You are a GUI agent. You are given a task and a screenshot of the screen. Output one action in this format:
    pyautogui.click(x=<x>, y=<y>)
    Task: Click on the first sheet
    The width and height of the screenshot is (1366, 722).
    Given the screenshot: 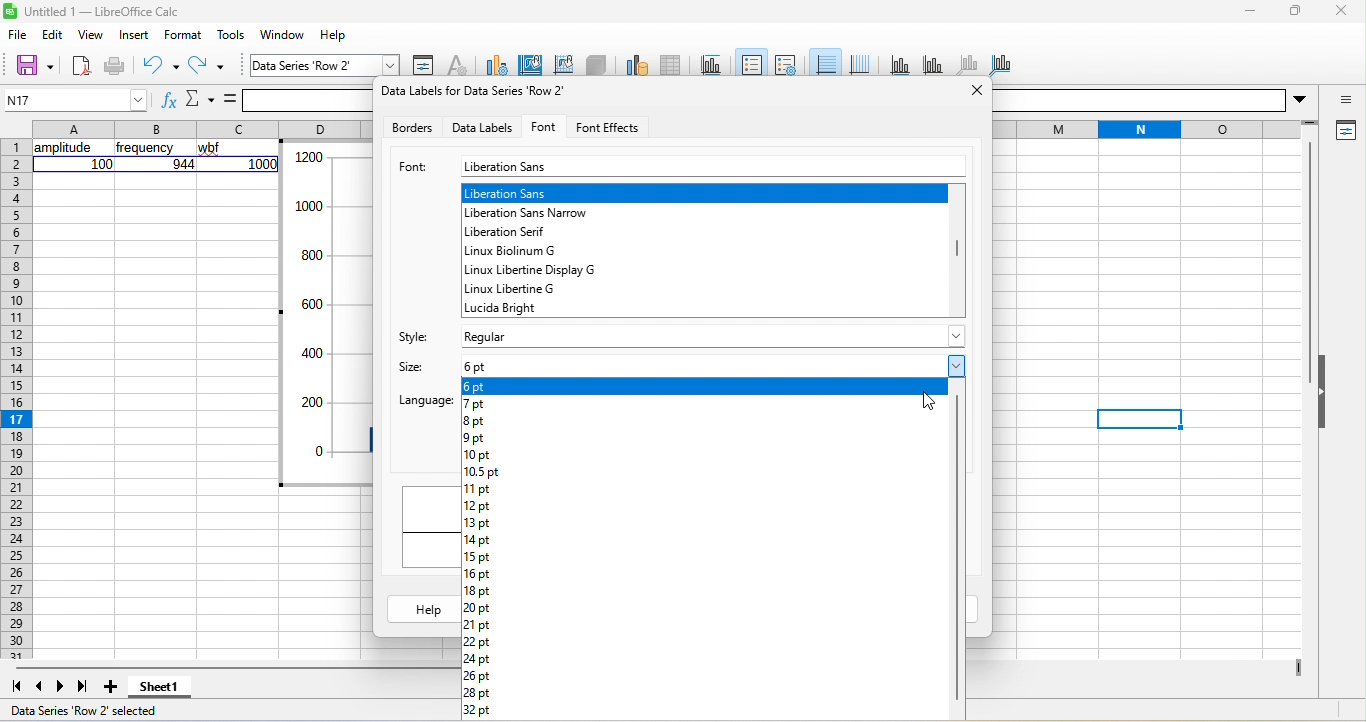 What is the action you would take?
    pyautogui.click(x=17, y=687)
    